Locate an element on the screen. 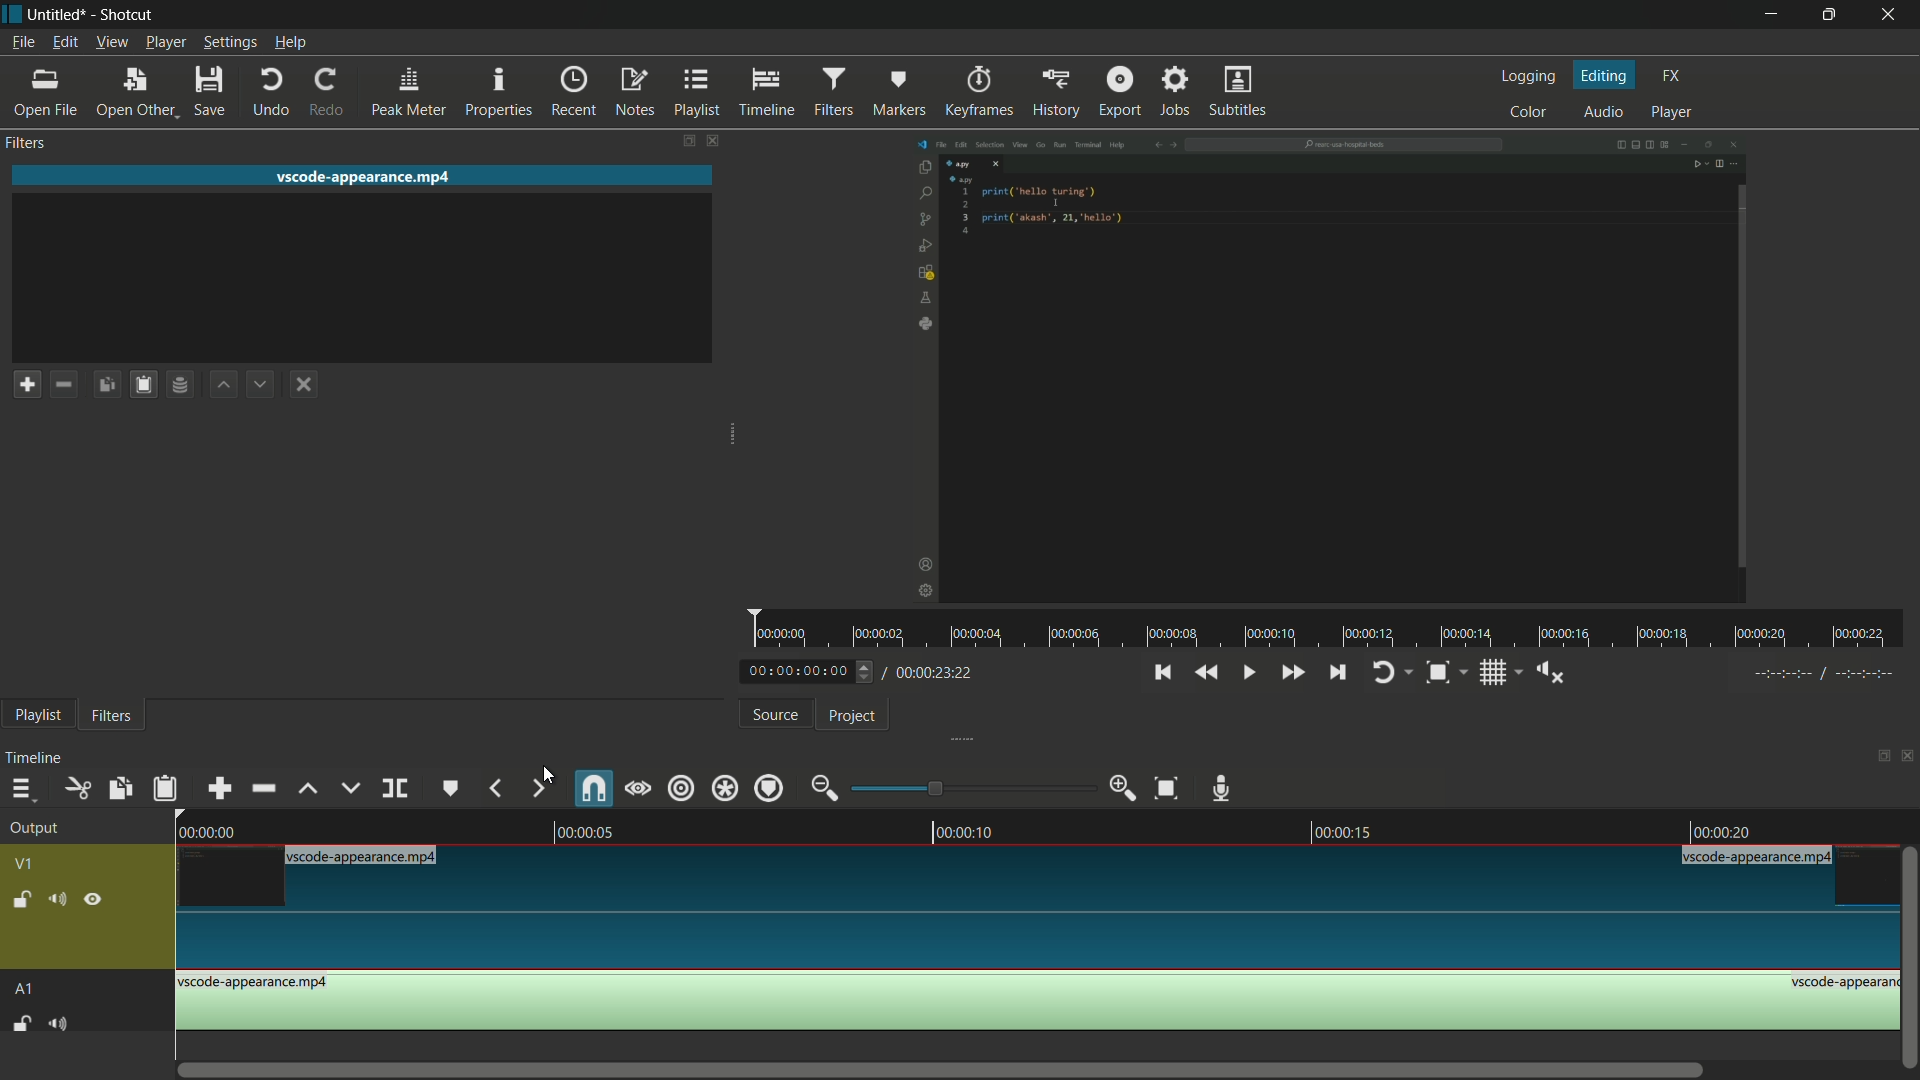  paste filters is located at coordinates (143, 384).